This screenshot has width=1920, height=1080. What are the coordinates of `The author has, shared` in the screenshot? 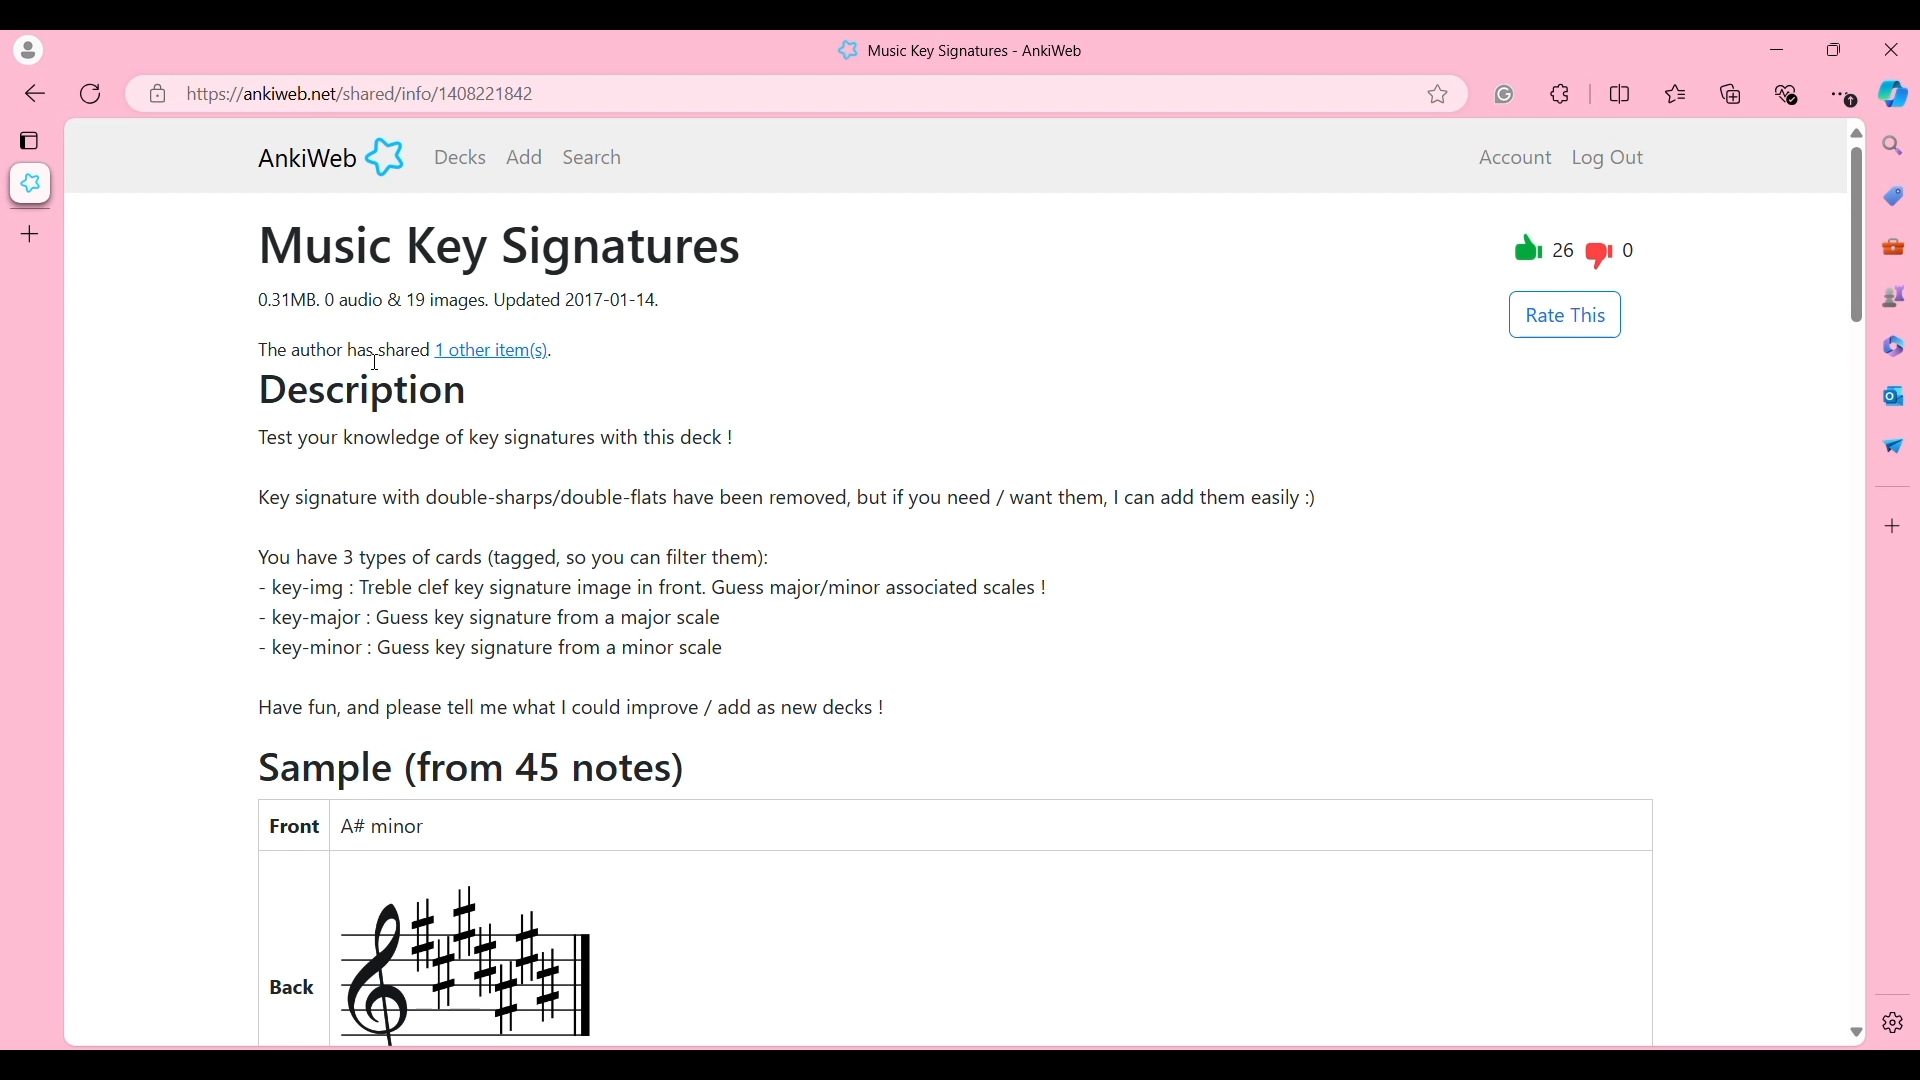 It's located at (342, 349).